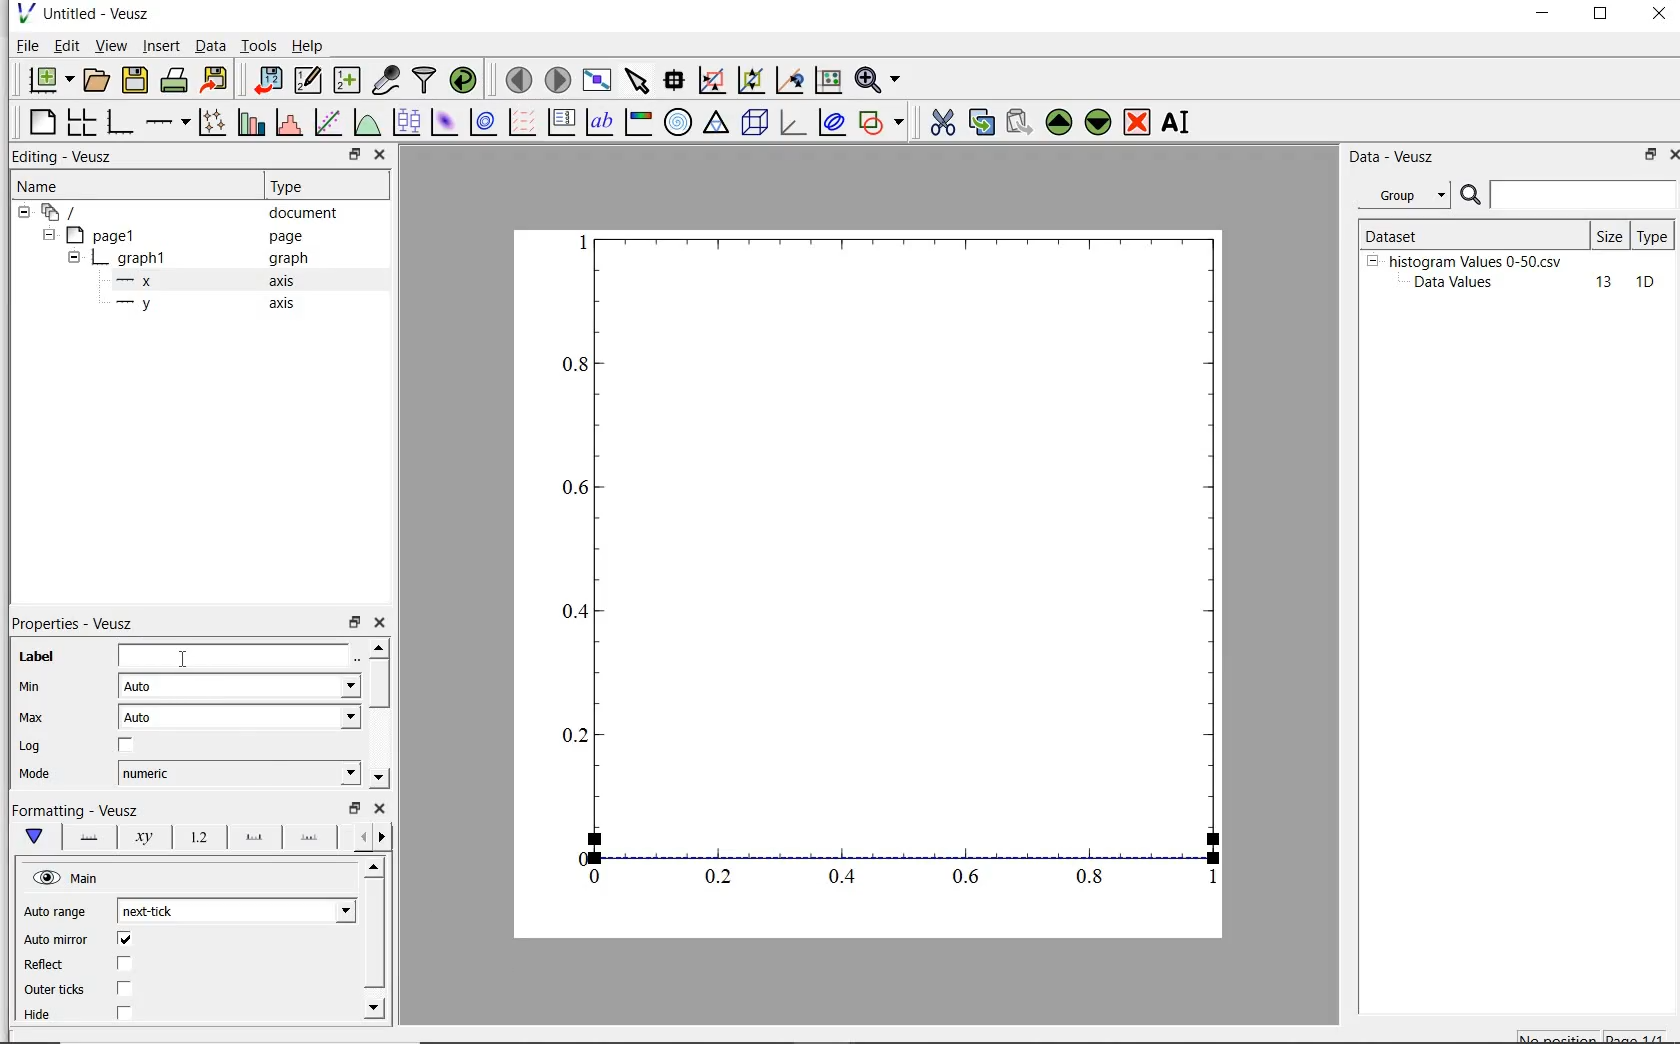 The height and width of the screenshot is (1044, 1680). What do you see at coordinates (56, 938) in the screenshot?
I see `‘Auto mirror` at bounding box center [56, 938].